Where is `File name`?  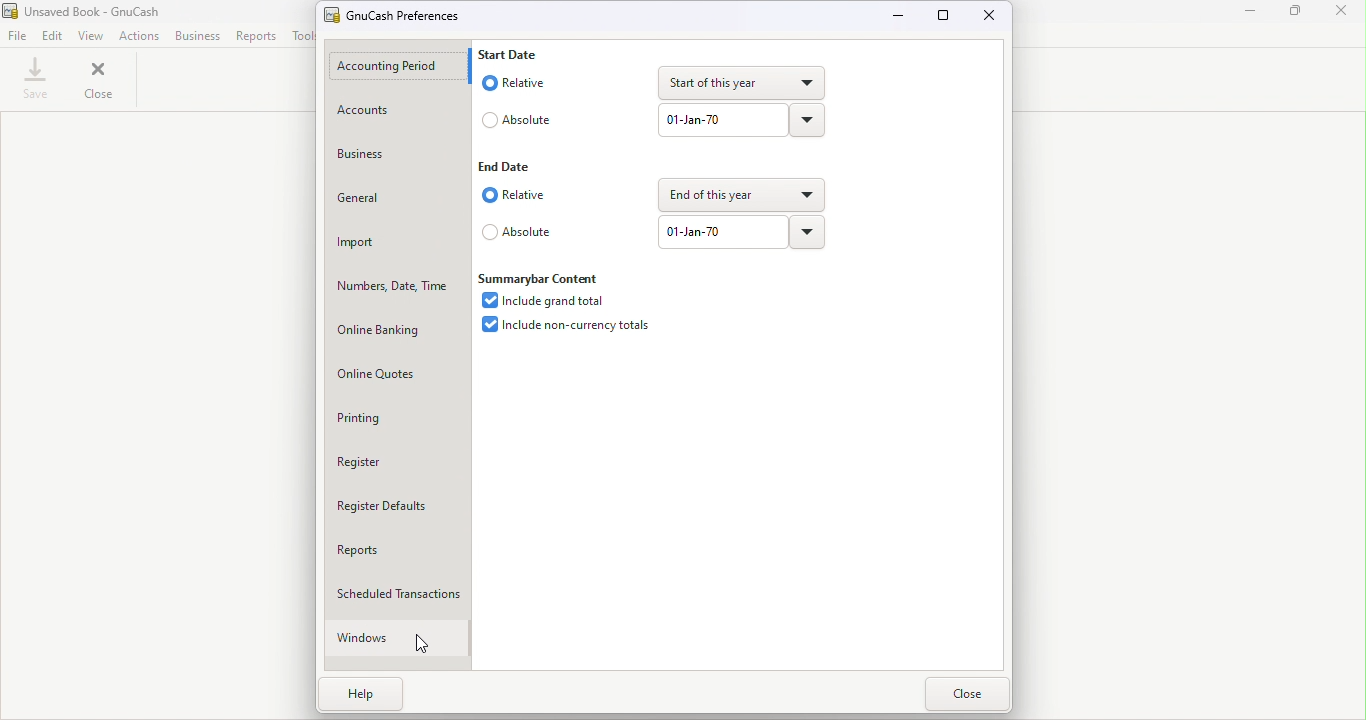
File name is located at coordinates (405, 13).